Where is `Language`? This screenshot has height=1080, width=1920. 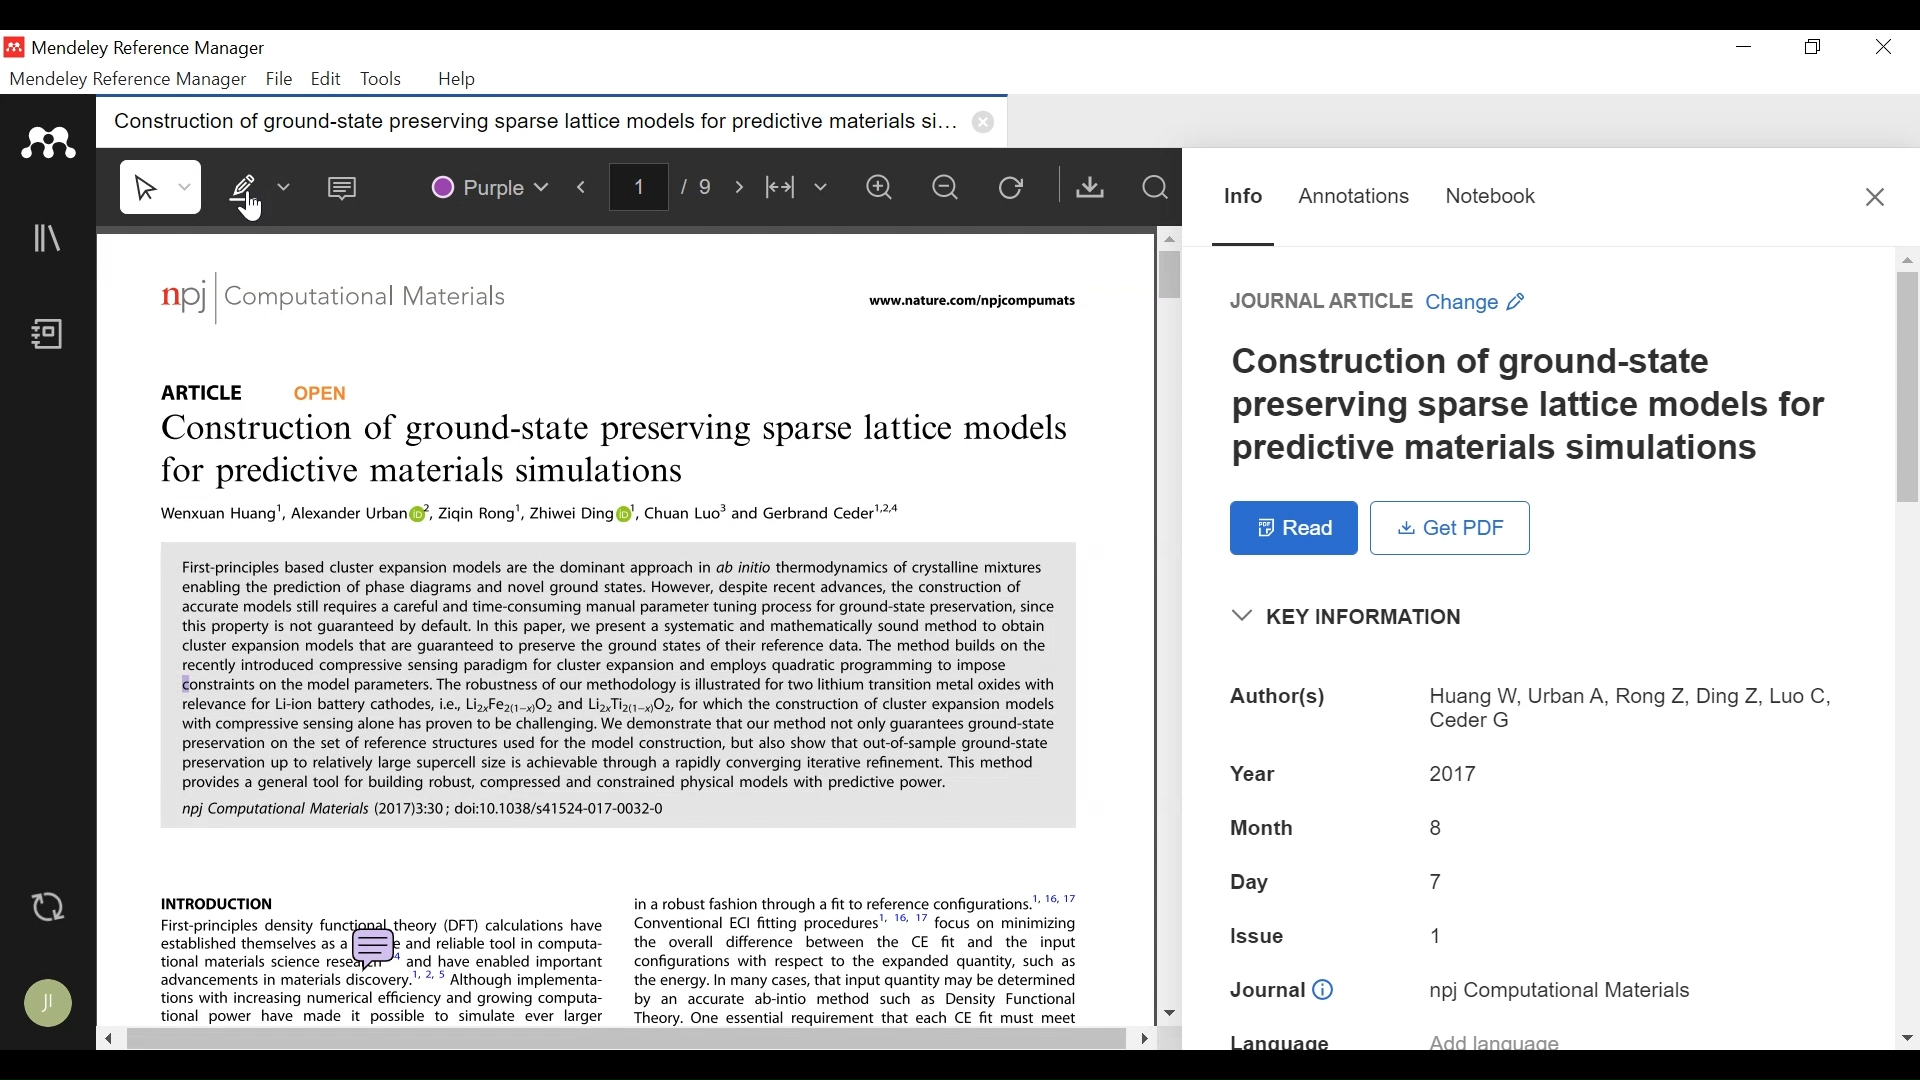
Language is located at coordinates (1495, 1037).